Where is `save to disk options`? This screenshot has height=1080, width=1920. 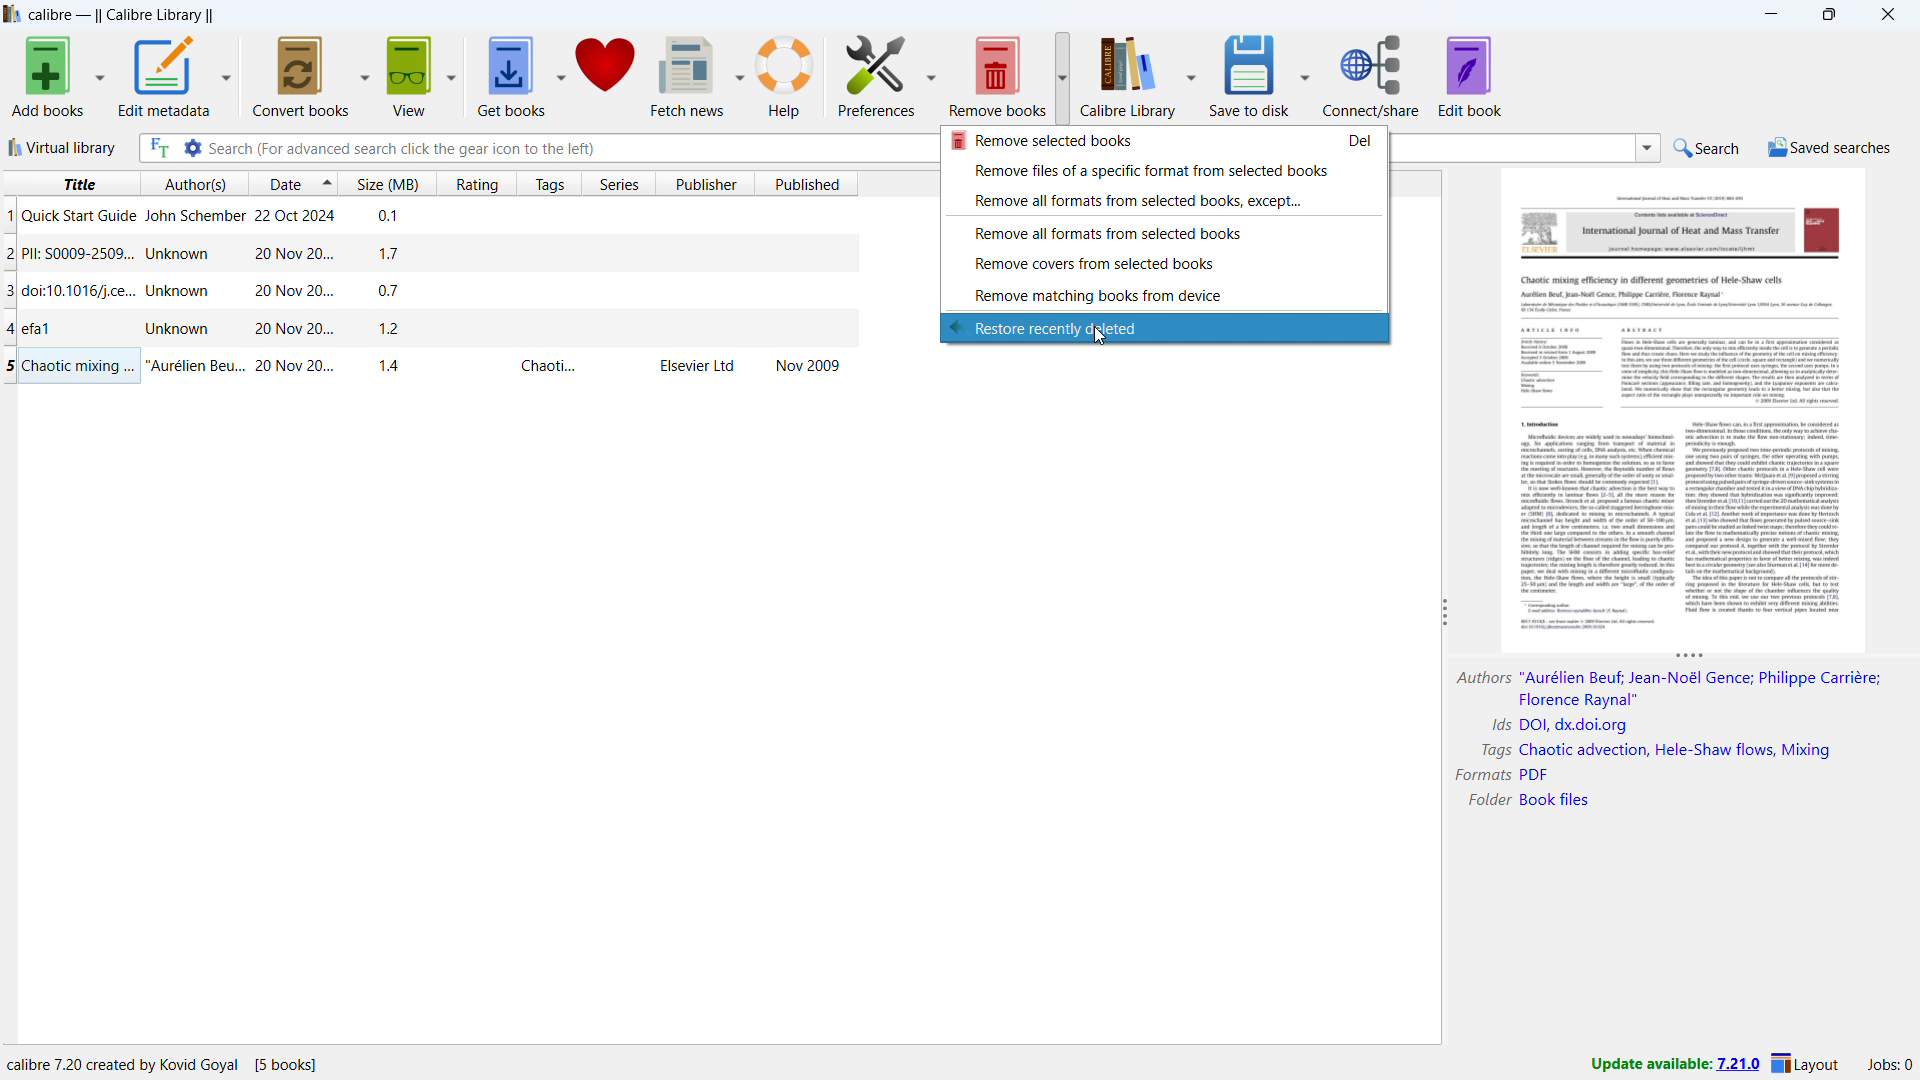
save to disk options is located at coordinates (1305, 73).